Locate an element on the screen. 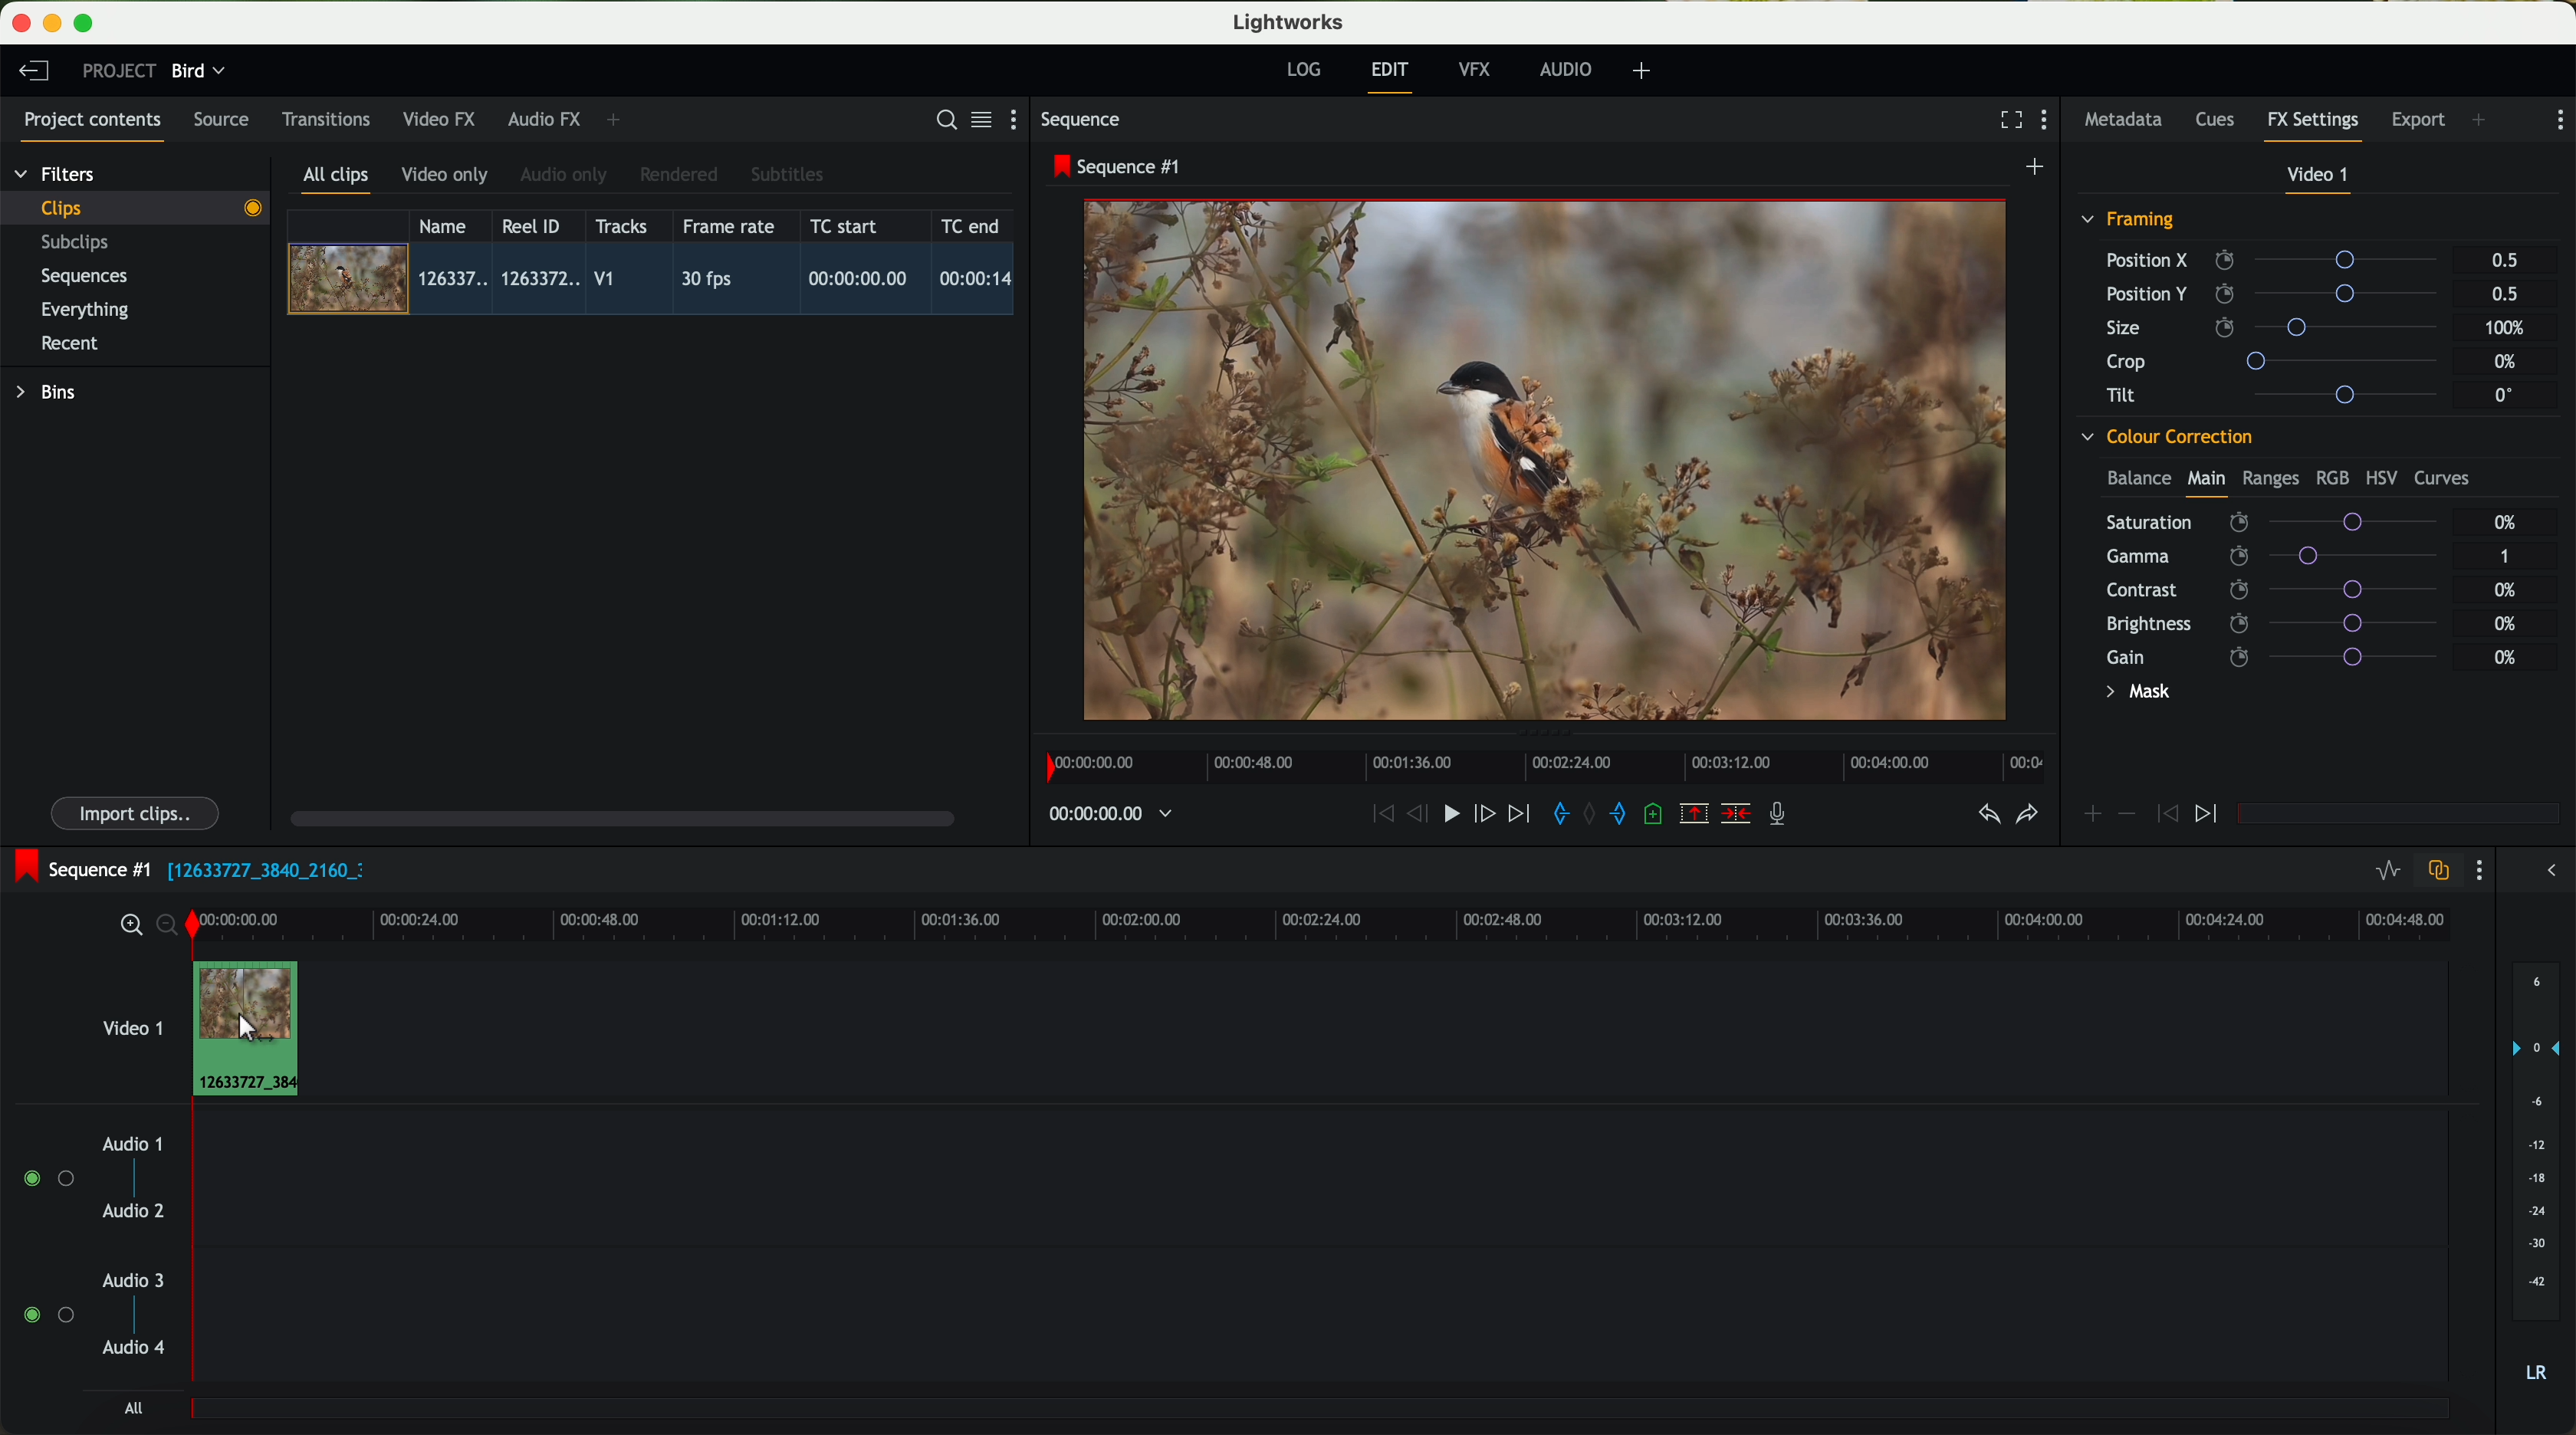 Image resolution: width=2576 pixels, height=1435 pixels. icon is located at coordinates (2125, 814).